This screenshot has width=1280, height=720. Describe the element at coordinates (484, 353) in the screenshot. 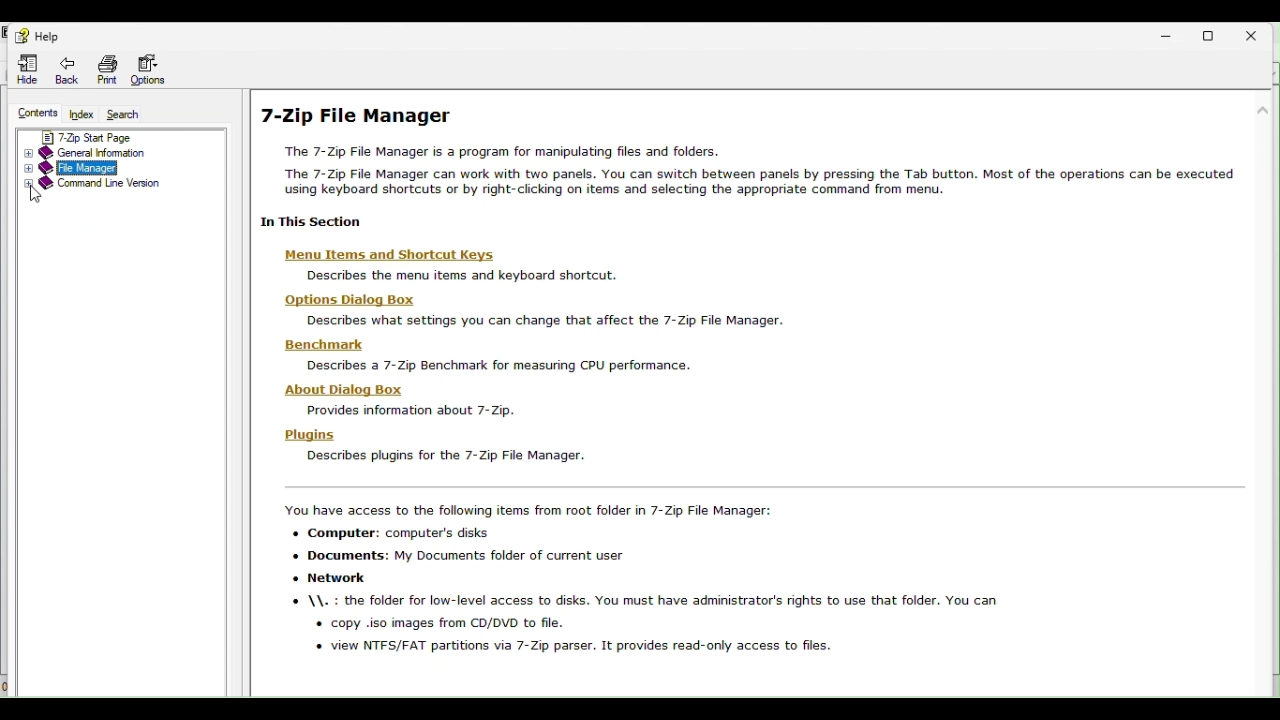

I see `Benchmark` at that location.